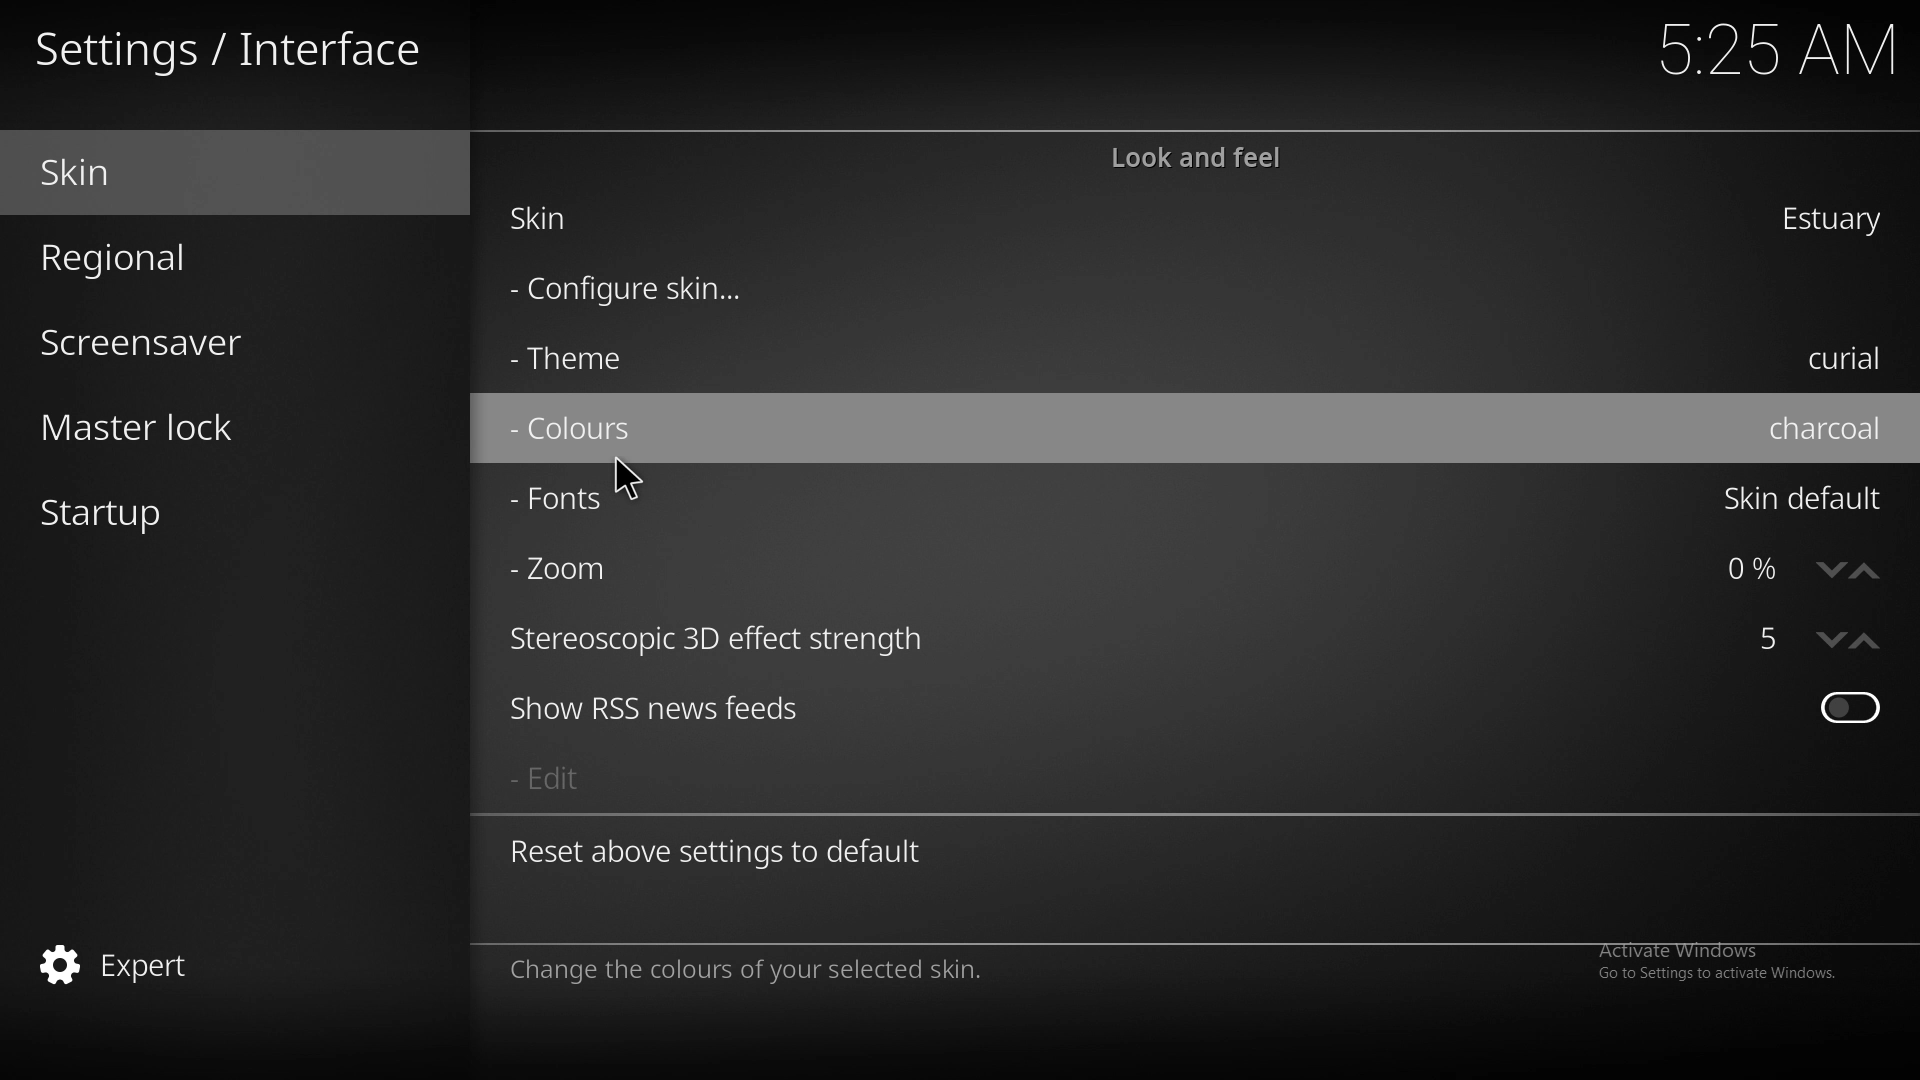 This screenshot has height=1080, width=1920. Describe the element at coordinates (1201, 157) in the screenshot. I see `look and feel` at that location.